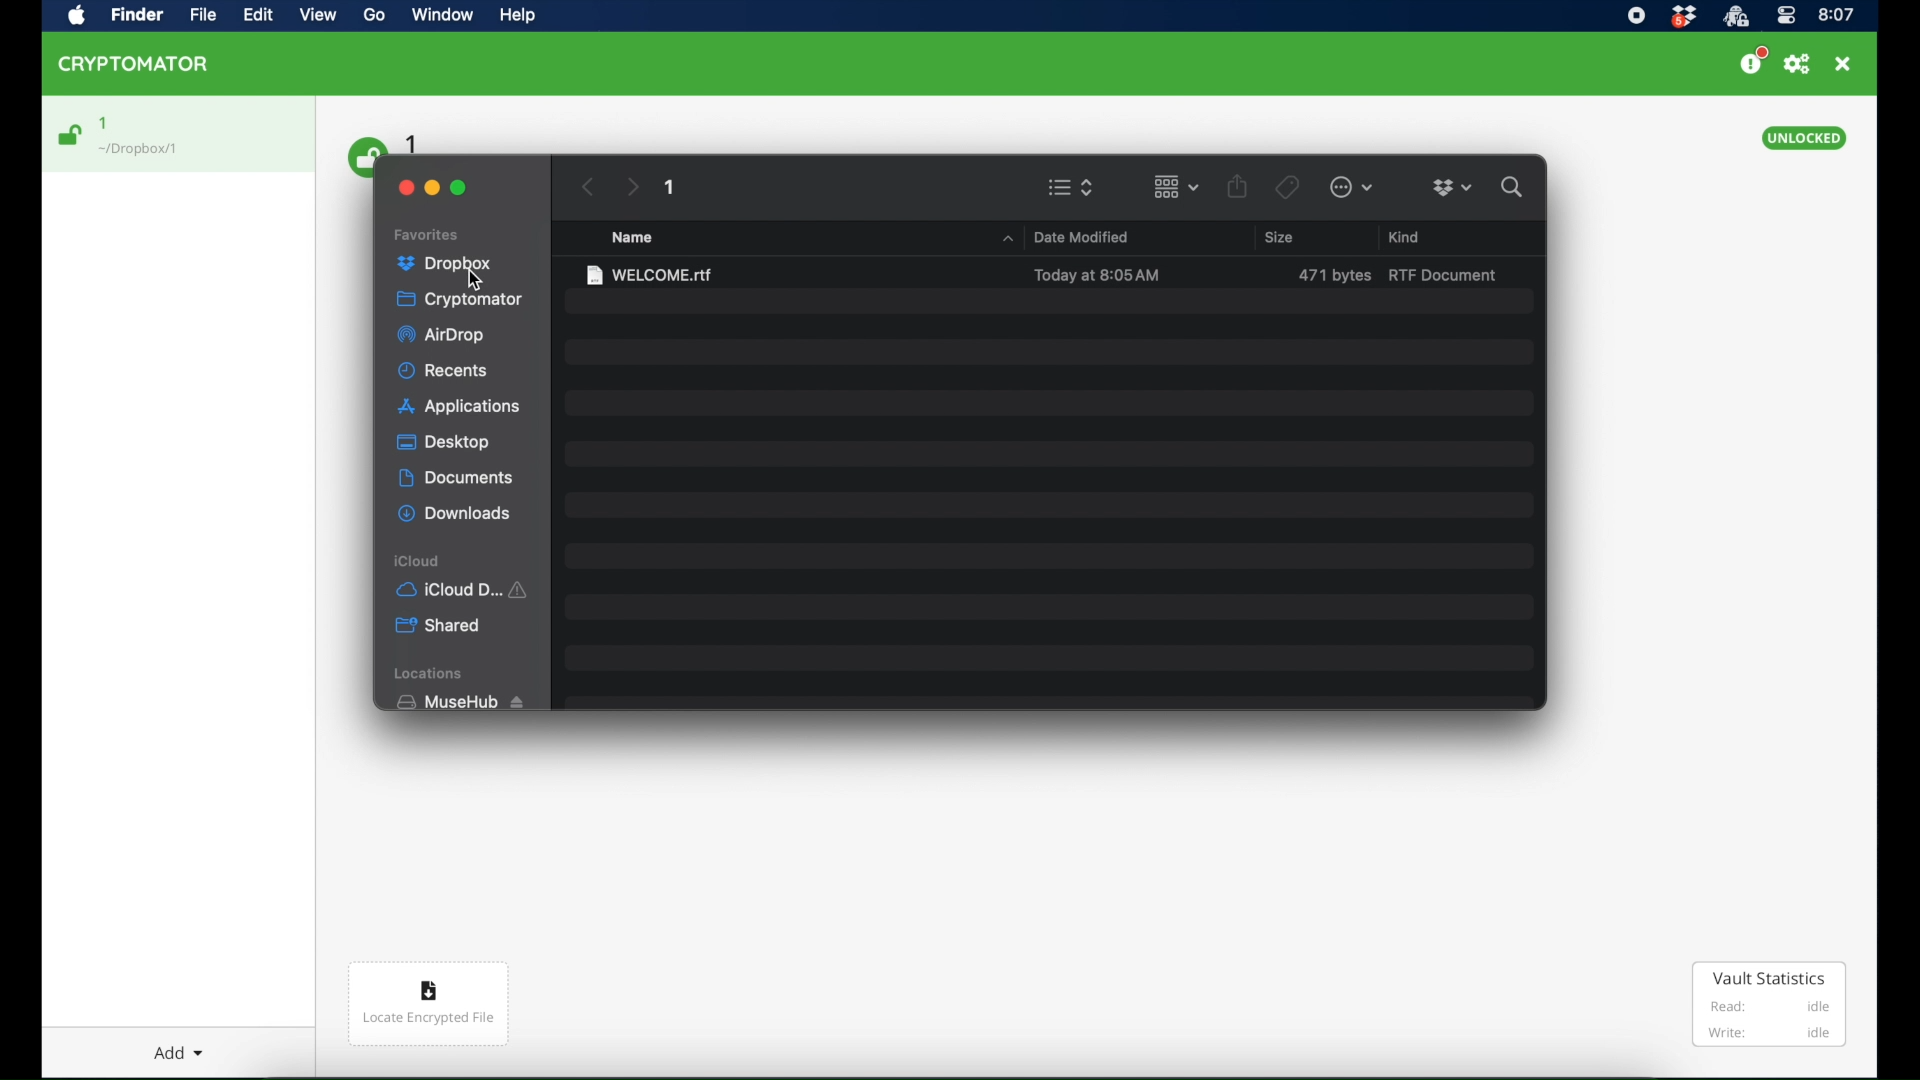 This screenshot has height=1080, width=1920. What do you see at coordinates (455, 478) in the screenshot?
I see `documents` at bounding box center [455, 478].